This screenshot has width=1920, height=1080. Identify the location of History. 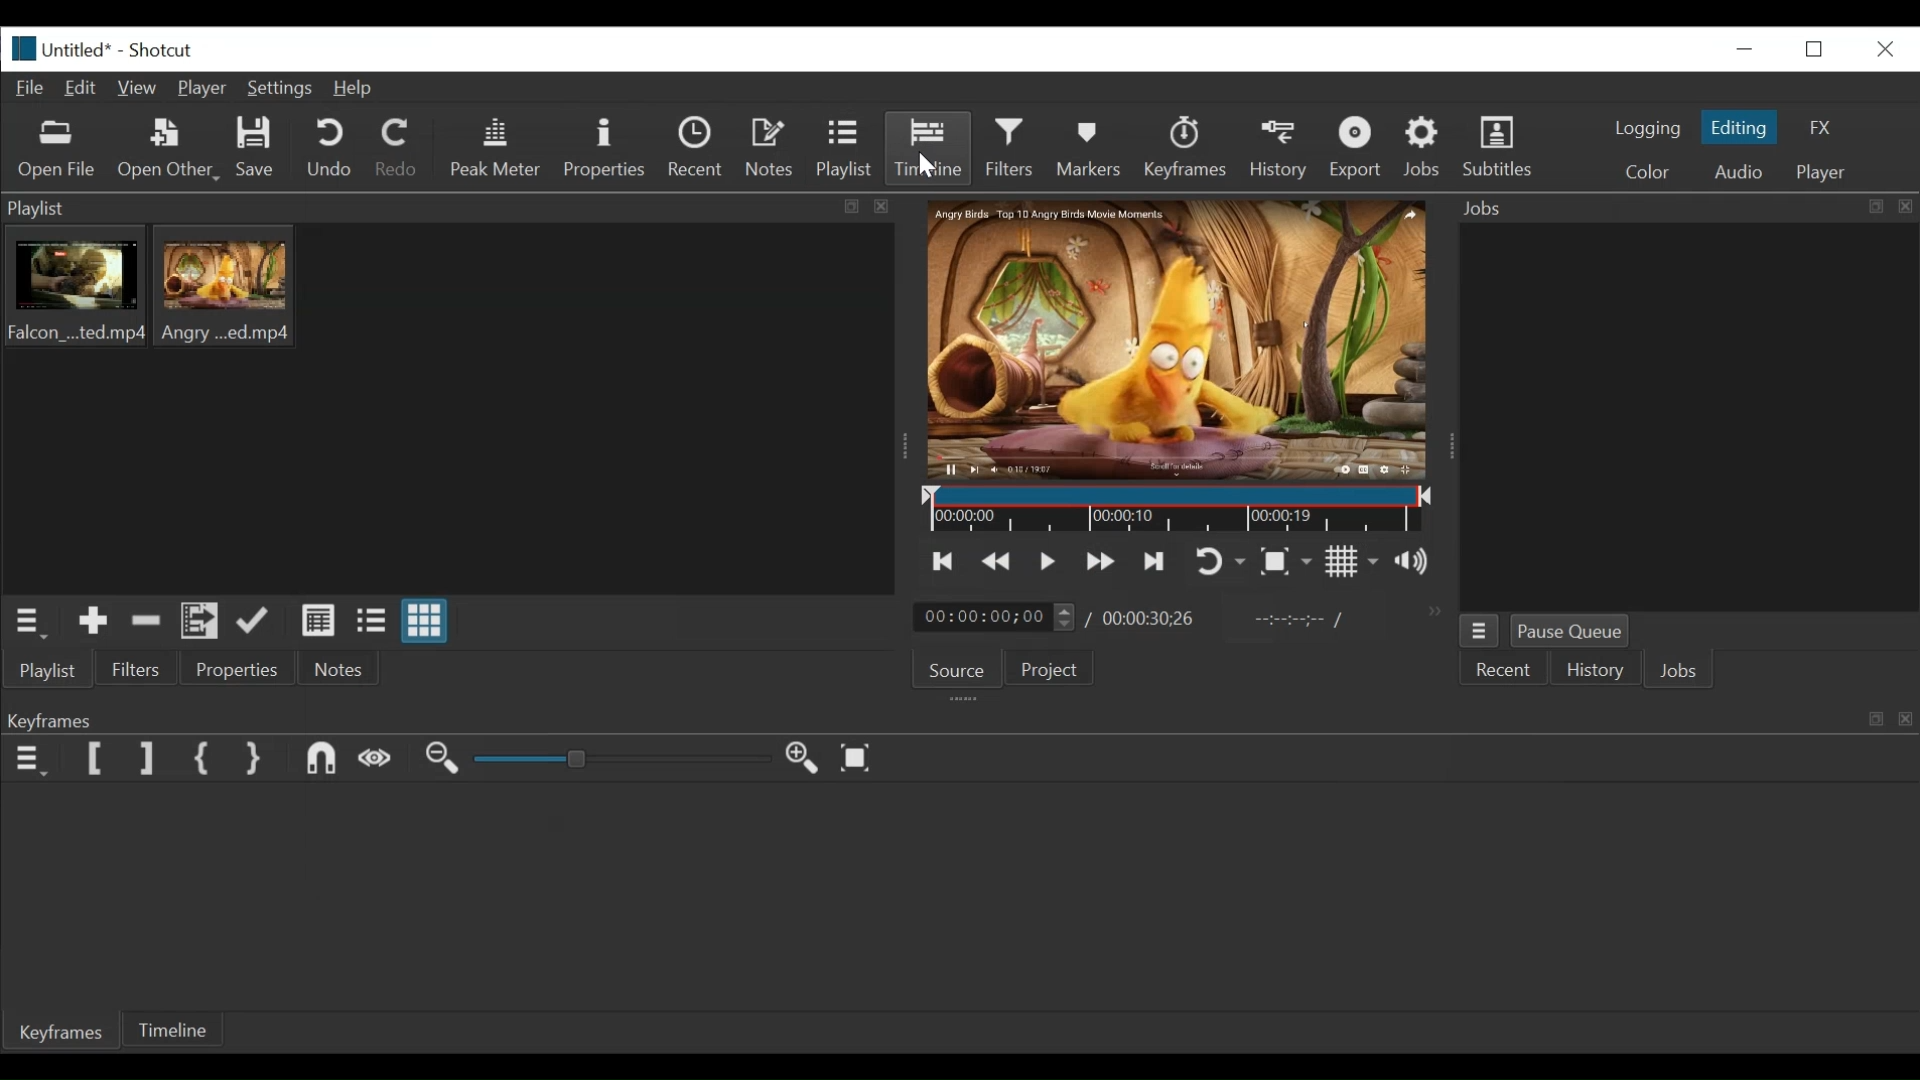
(1595, 673).